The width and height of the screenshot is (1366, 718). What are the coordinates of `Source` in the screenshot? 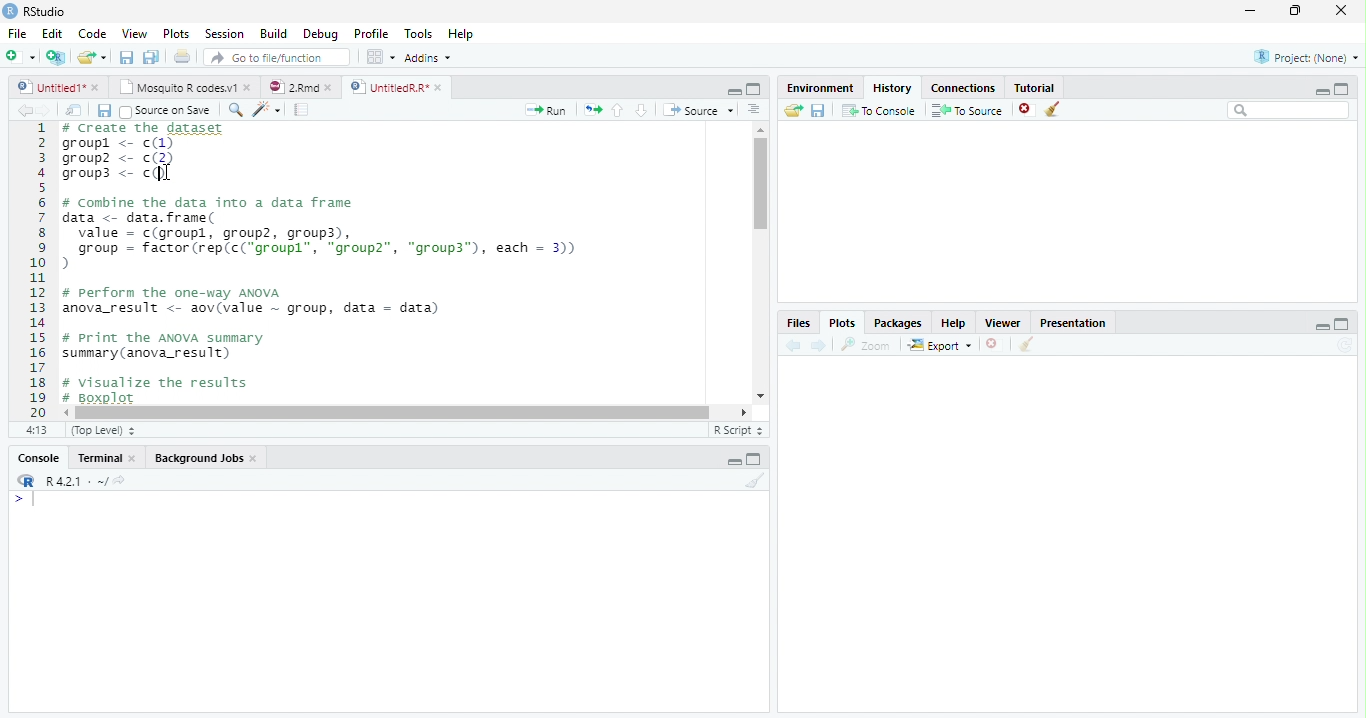 It's located at (700, 111).